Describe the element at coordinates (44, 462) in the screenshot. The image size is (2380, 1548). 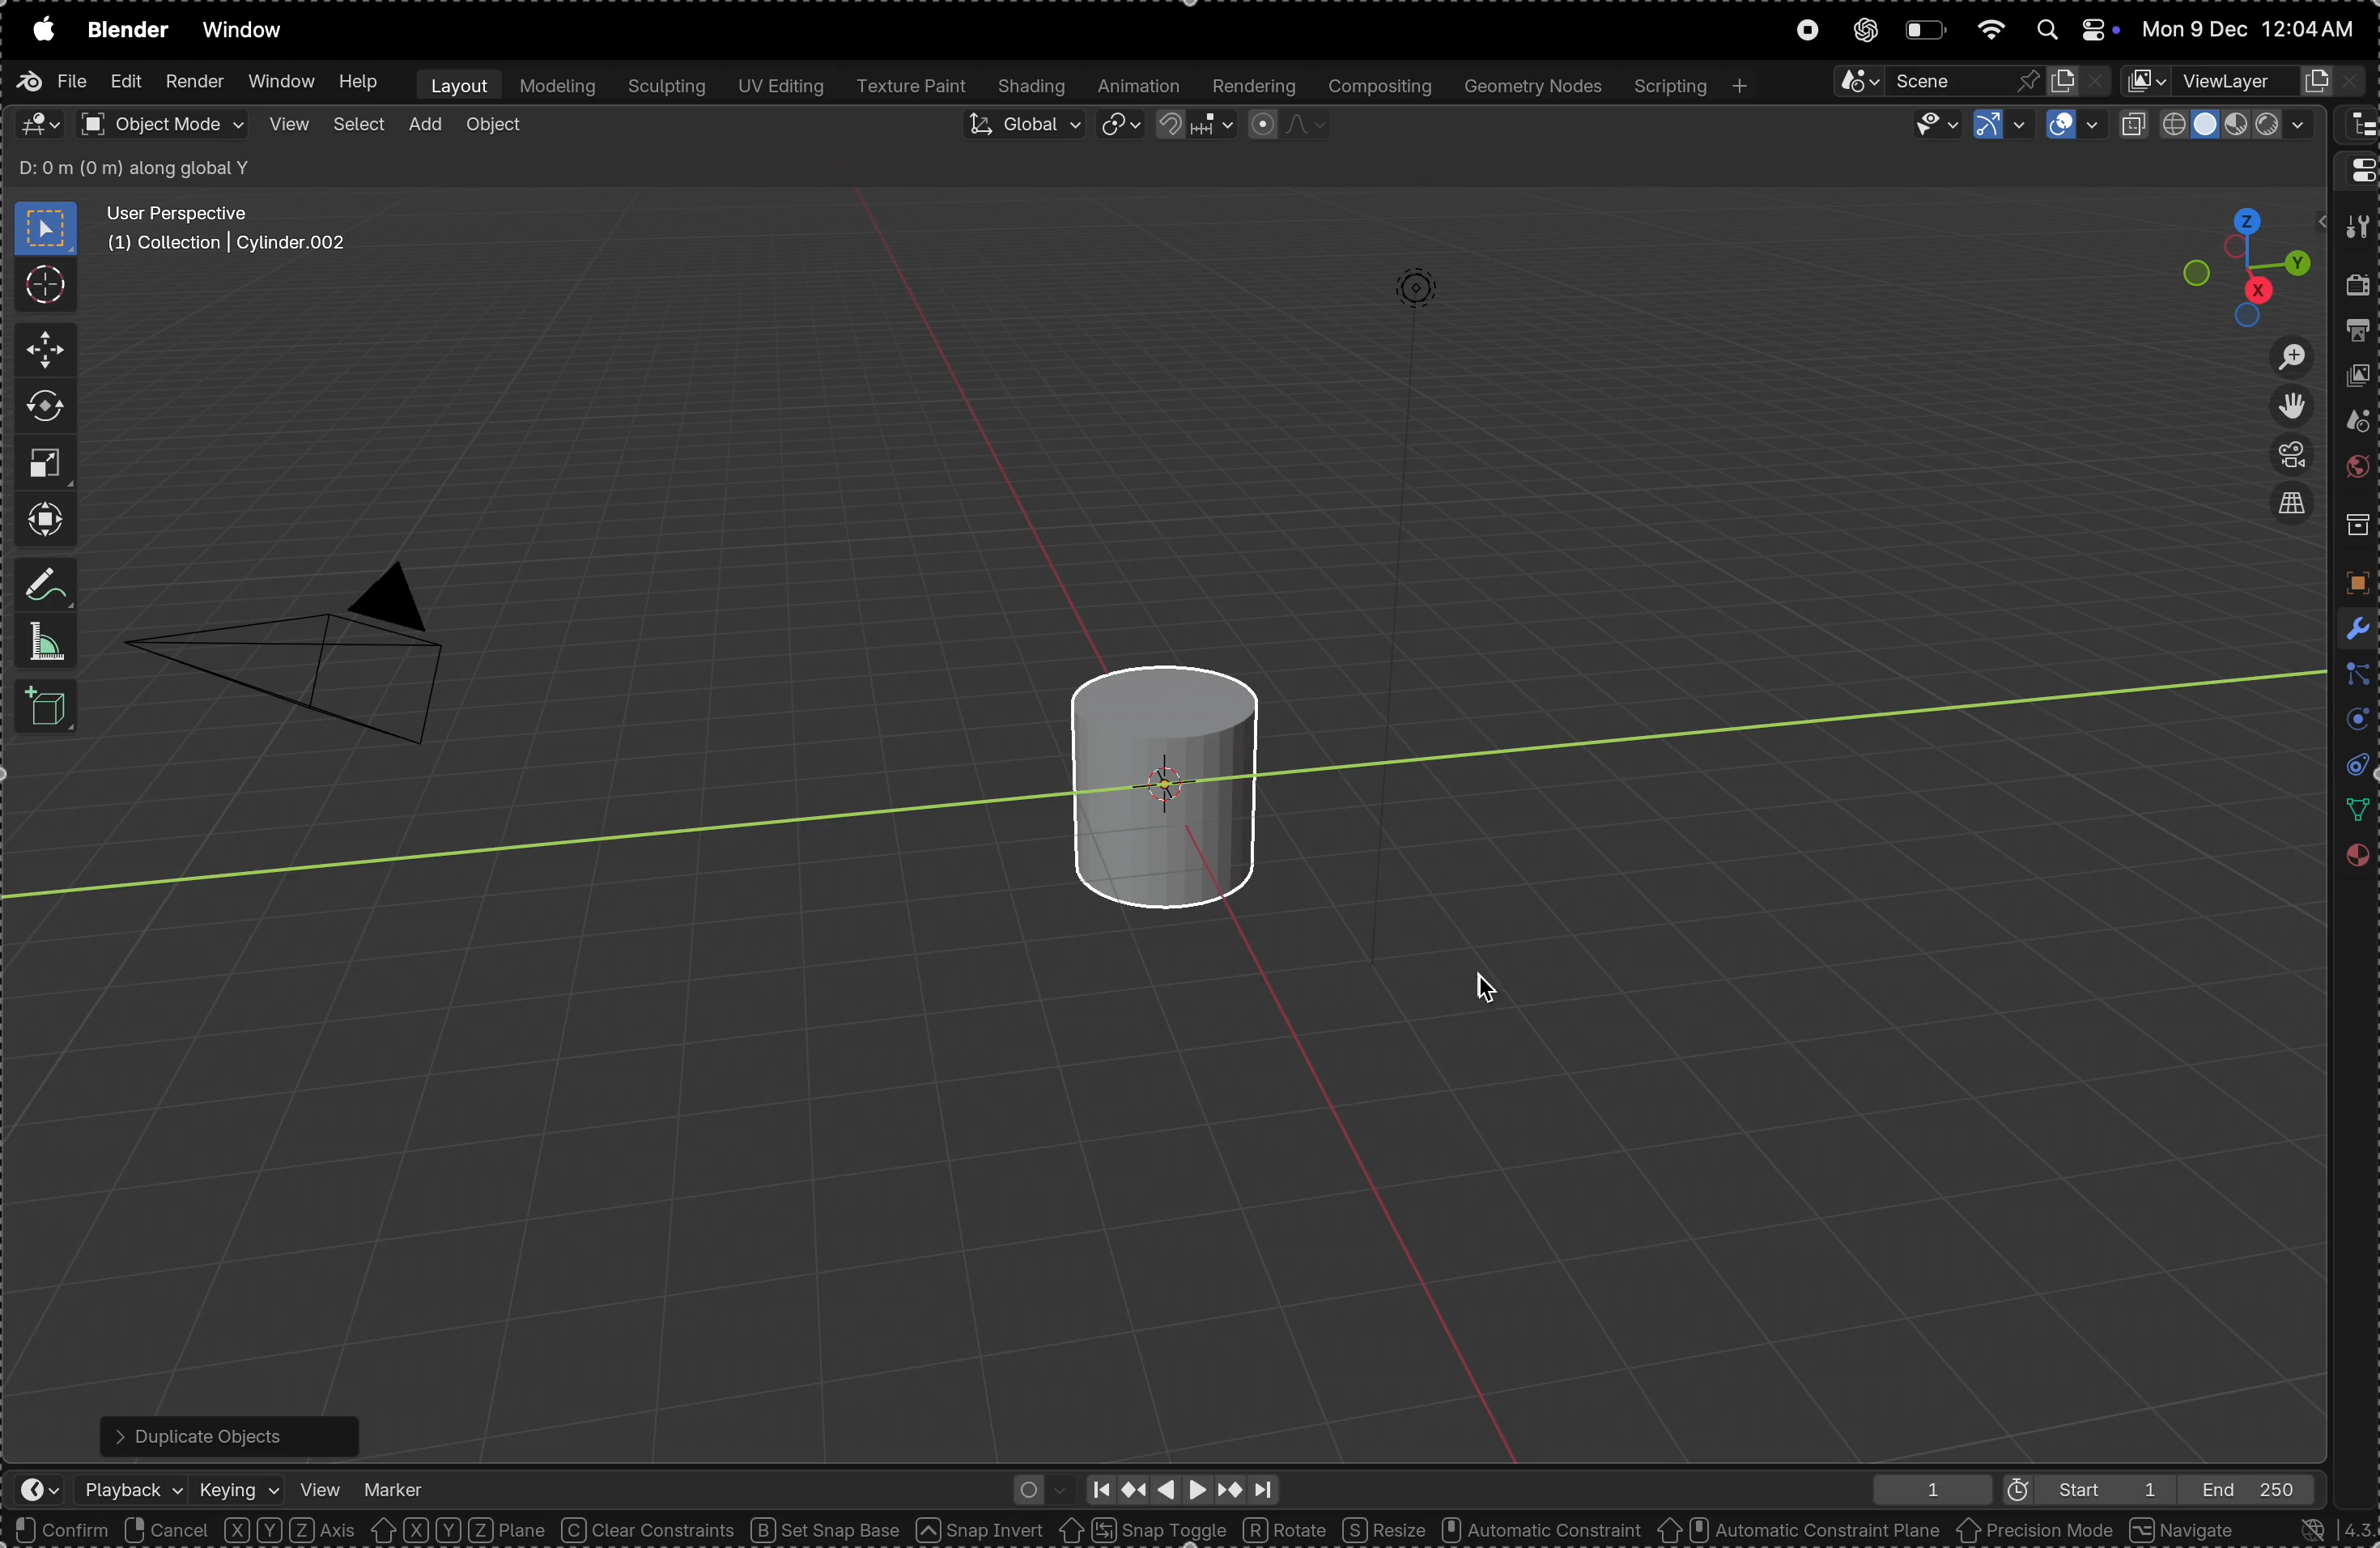
I see `scale` at that location.